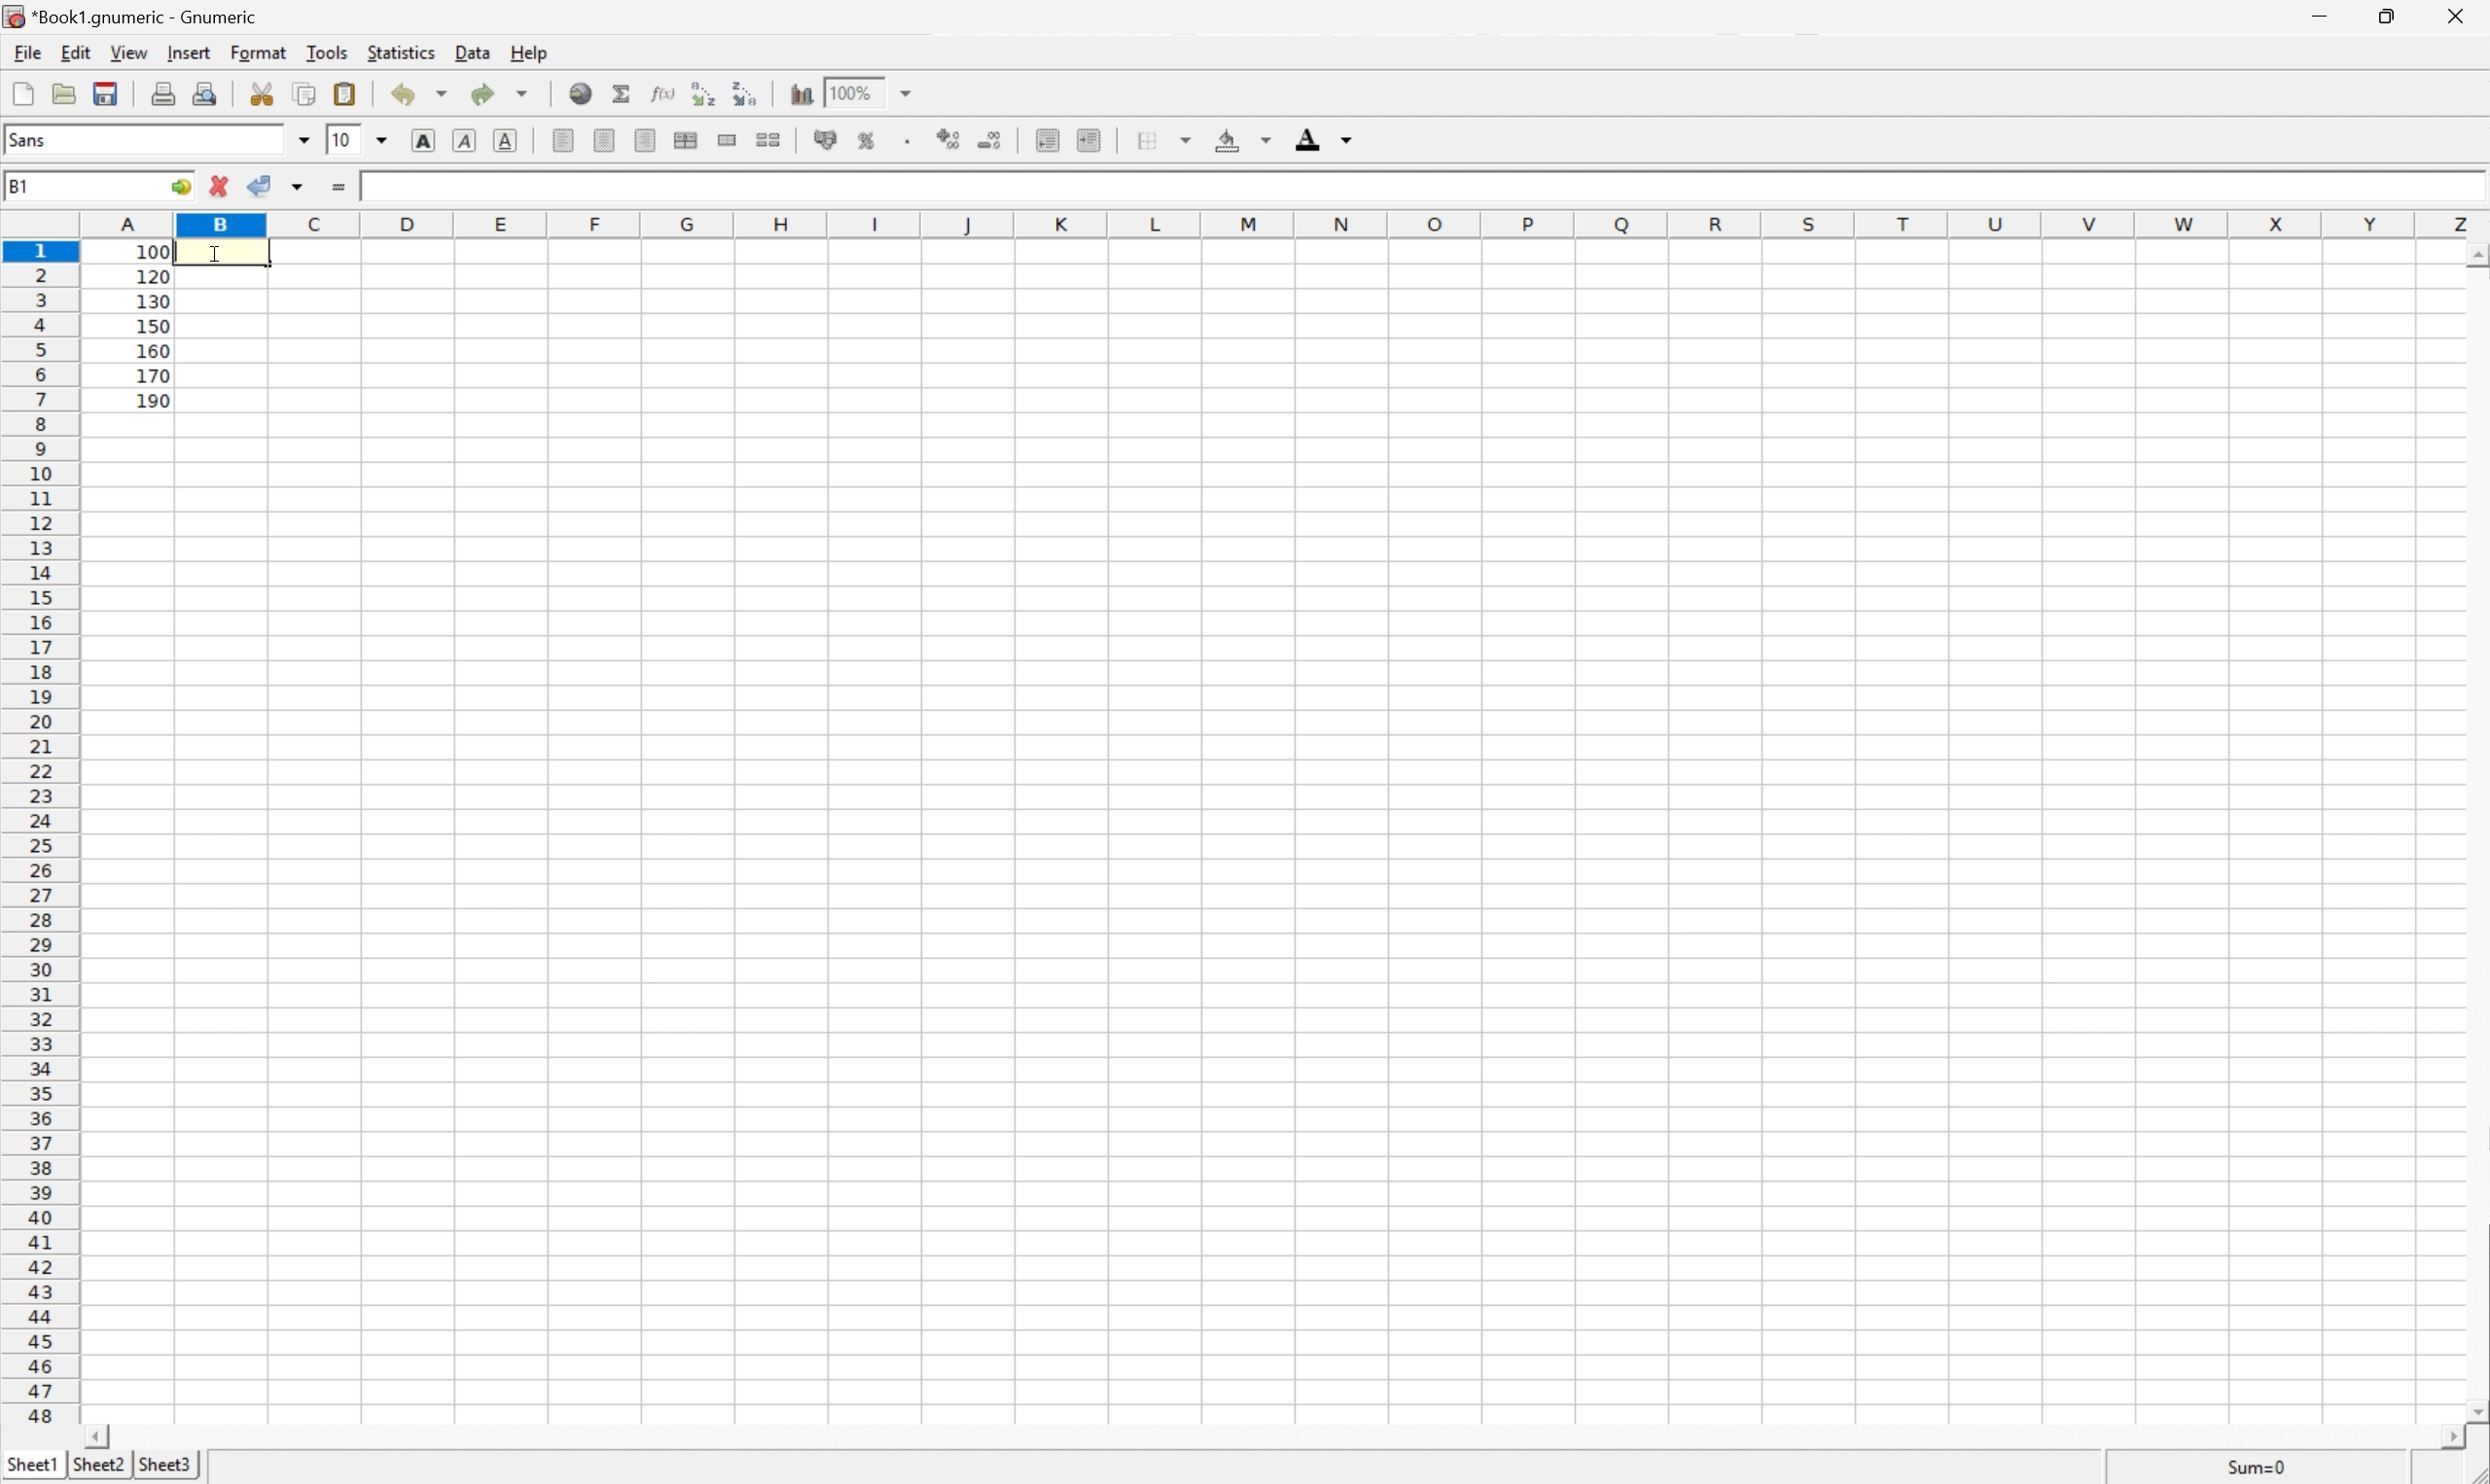  I want to click on 190, so click(154, 400).